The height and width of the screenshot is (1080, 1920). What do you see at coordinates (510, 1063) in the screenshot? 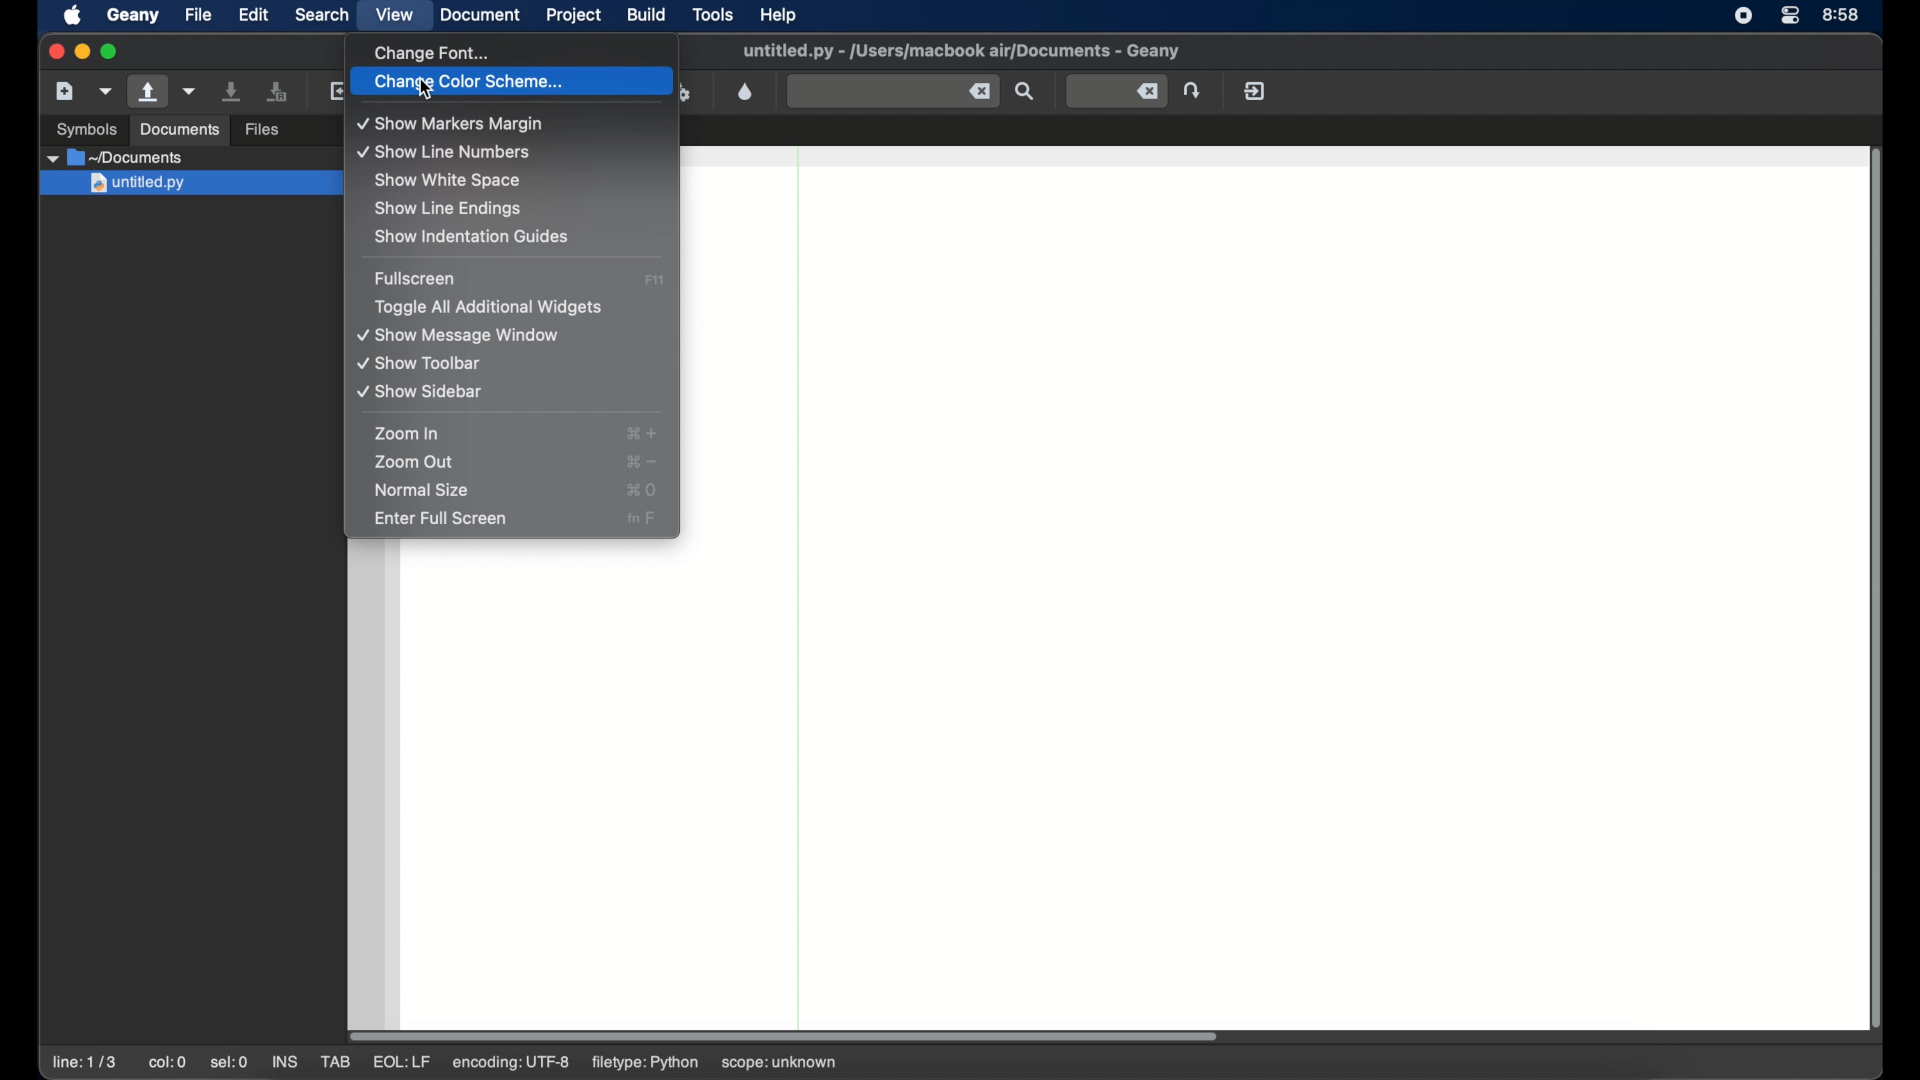
I see `encoding: utf-8` at bounding box center [510, 1063].